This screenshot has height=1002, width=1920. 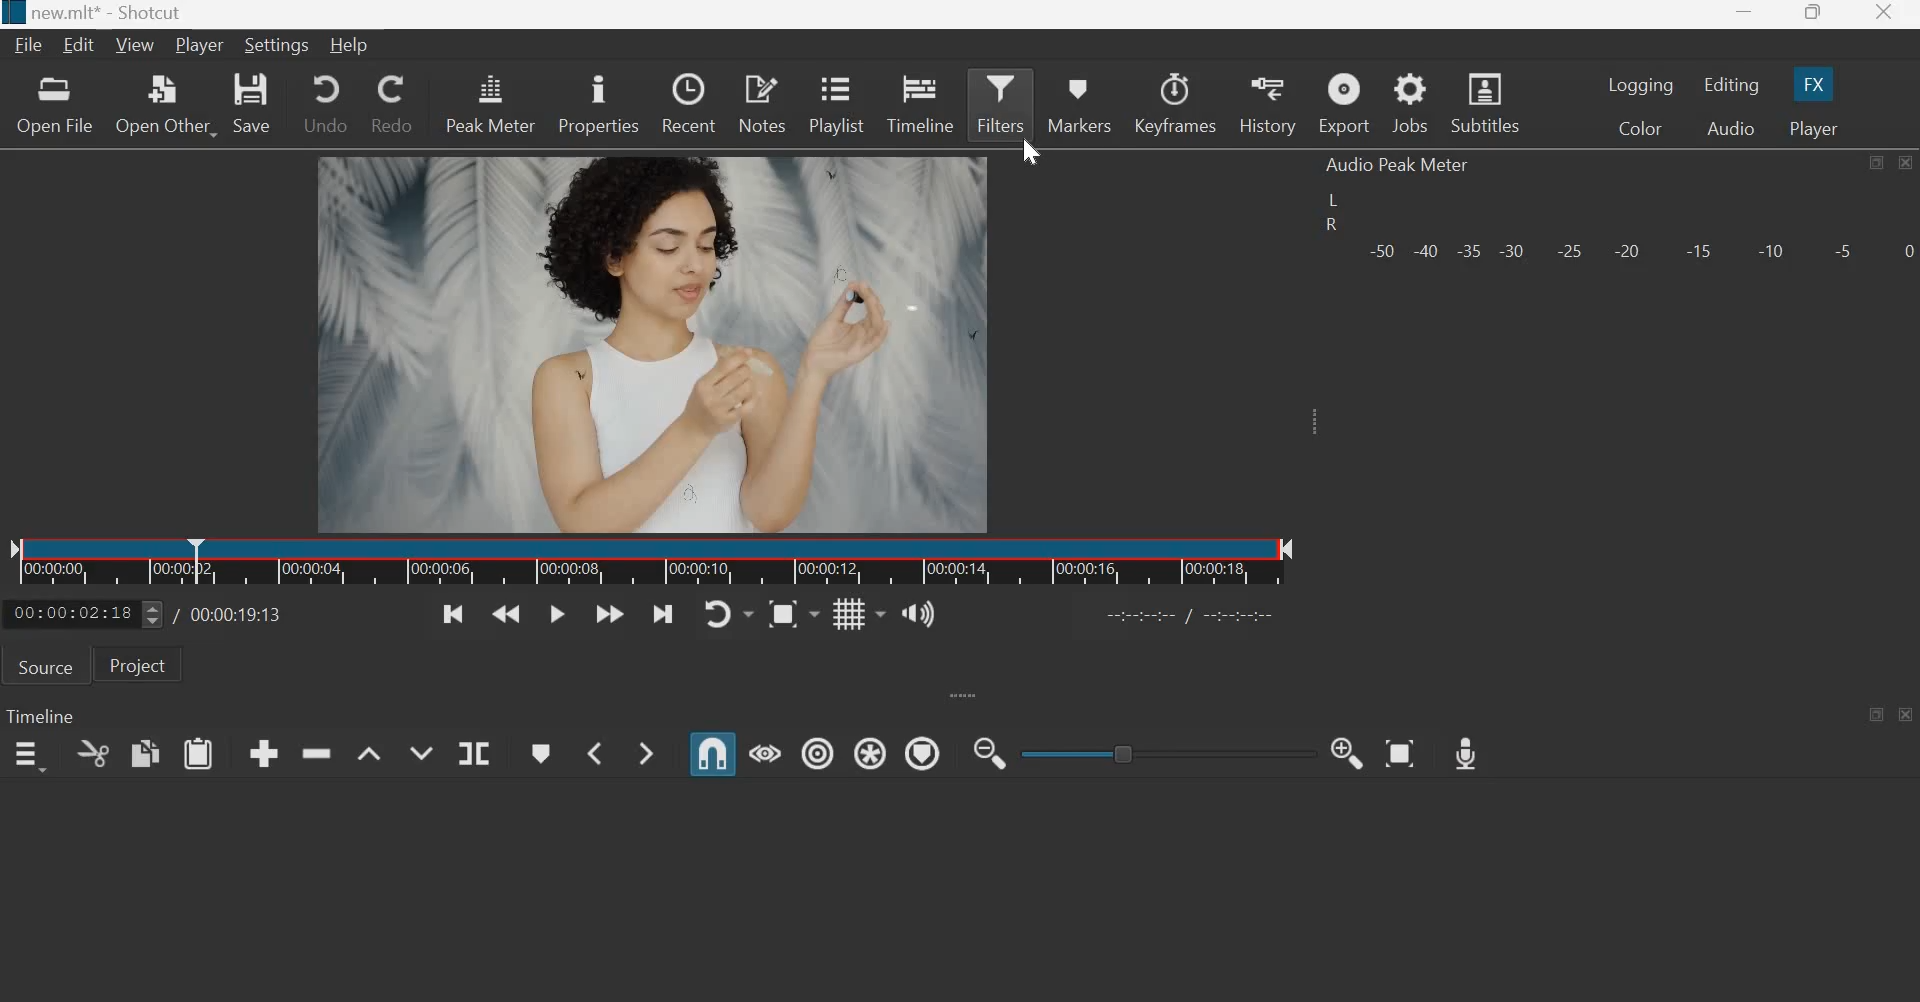 I want to click on maximize, so click(x=1877, y=162).